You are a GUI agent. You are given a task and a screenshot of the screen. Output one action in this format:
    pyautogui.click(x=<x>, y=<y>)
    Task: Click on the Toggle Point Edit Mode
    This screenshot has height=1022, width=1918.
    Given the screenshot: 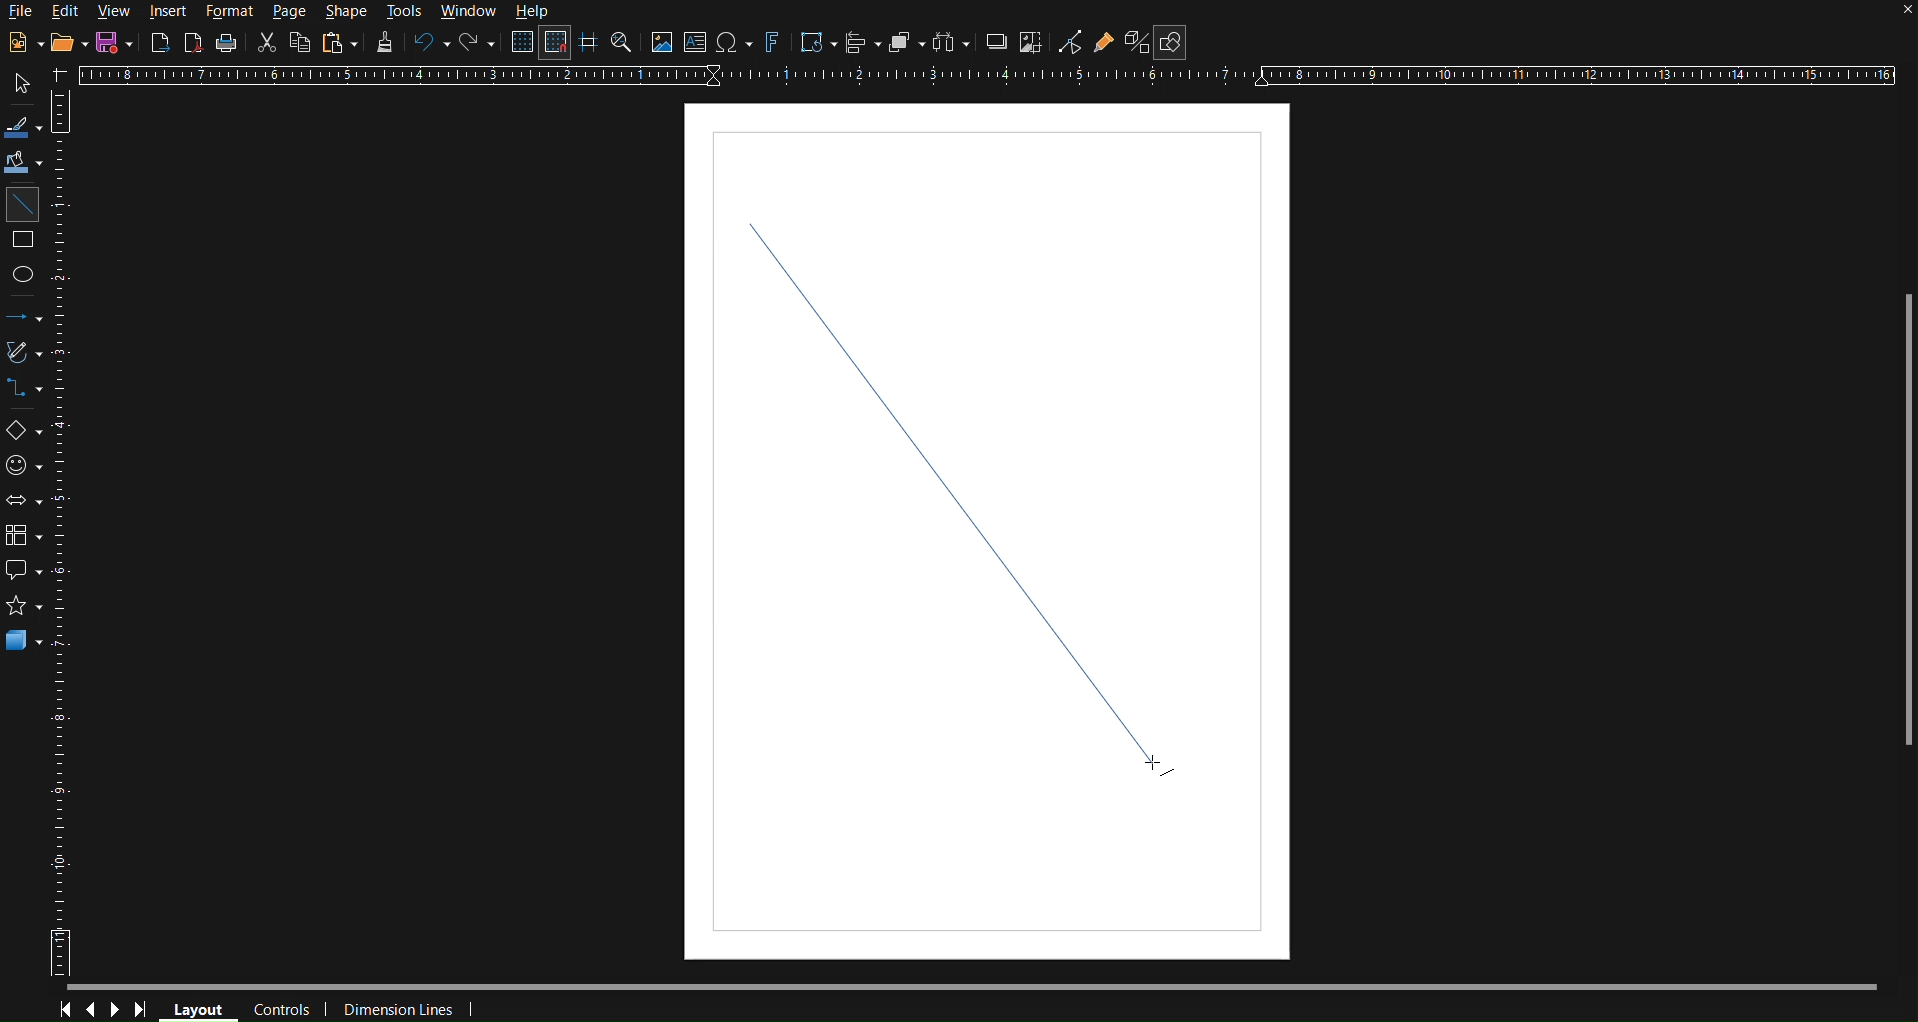 What is the action you would take?
    pyautogui.click(x=1070, y=41)
    